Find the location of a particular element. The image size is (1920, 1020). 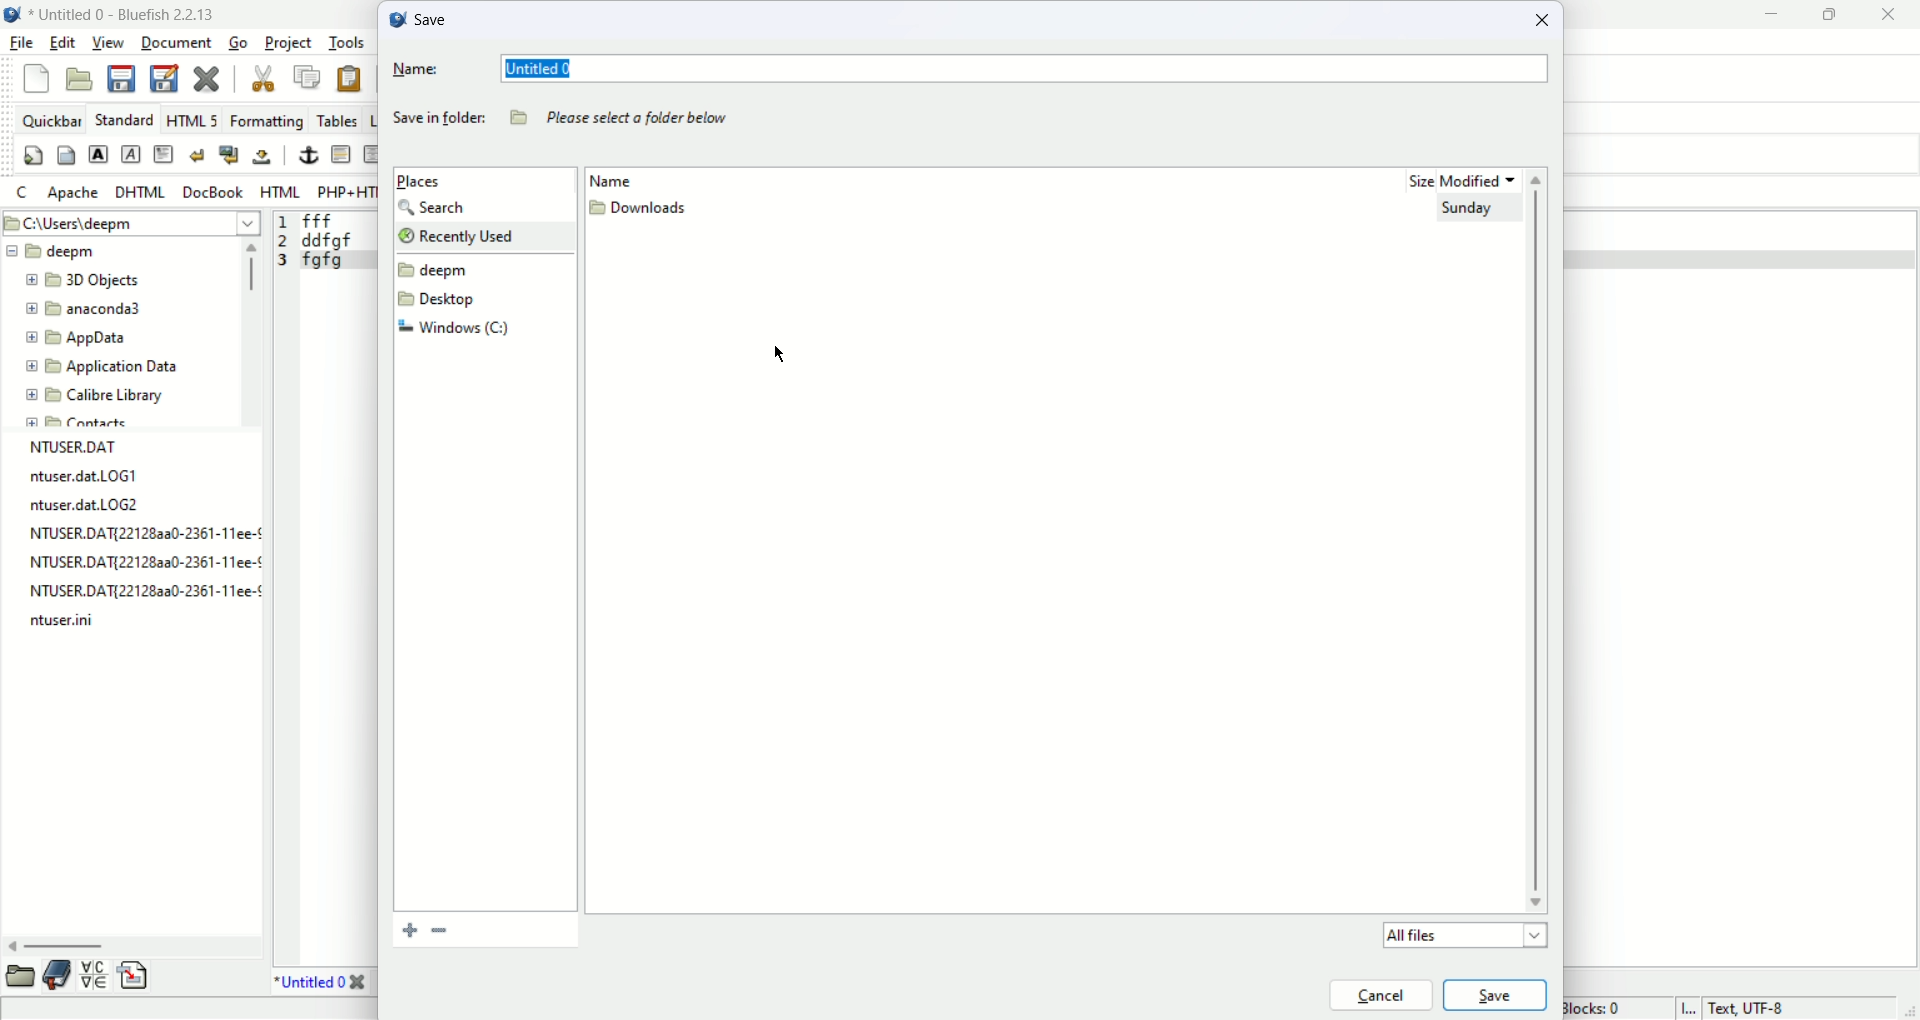

document is located at coordinates (176, 43).